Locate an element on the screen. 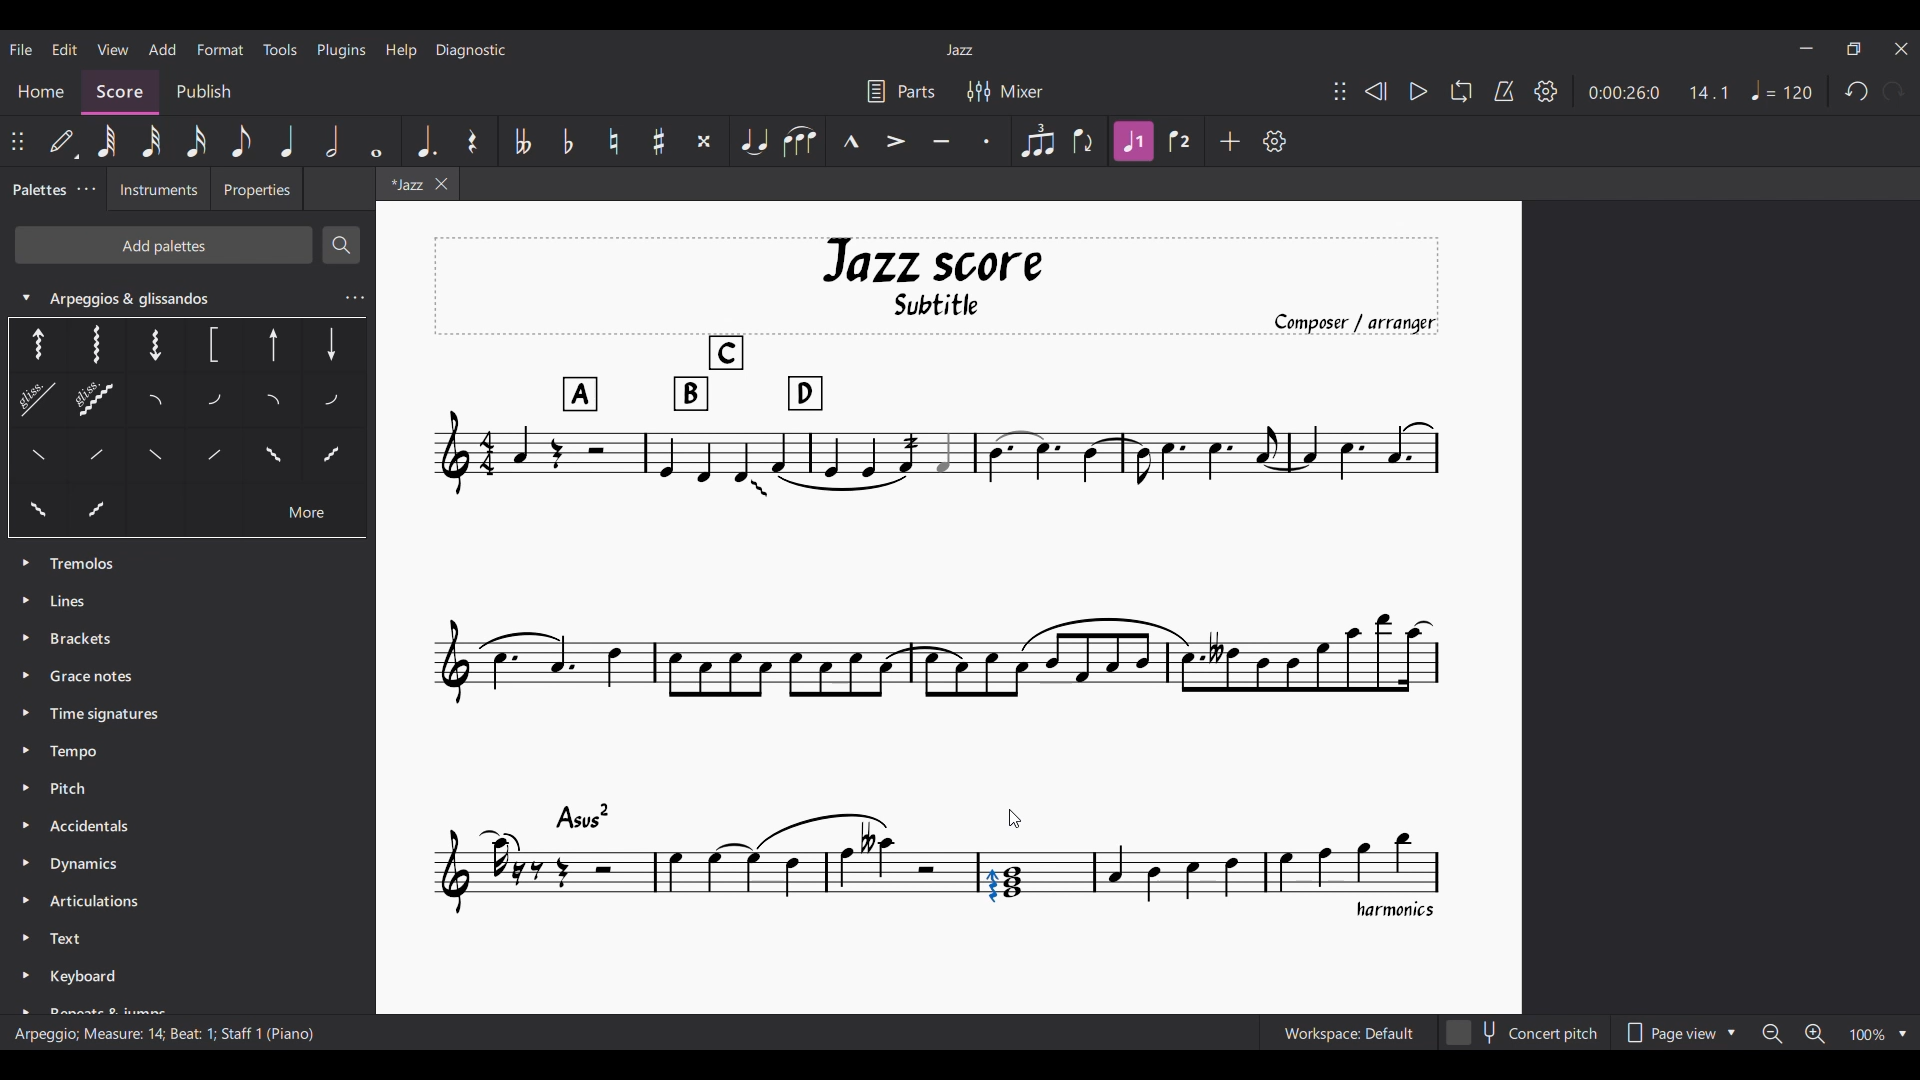  Concert pitch toggle is located at coordinates (1524, 1032).